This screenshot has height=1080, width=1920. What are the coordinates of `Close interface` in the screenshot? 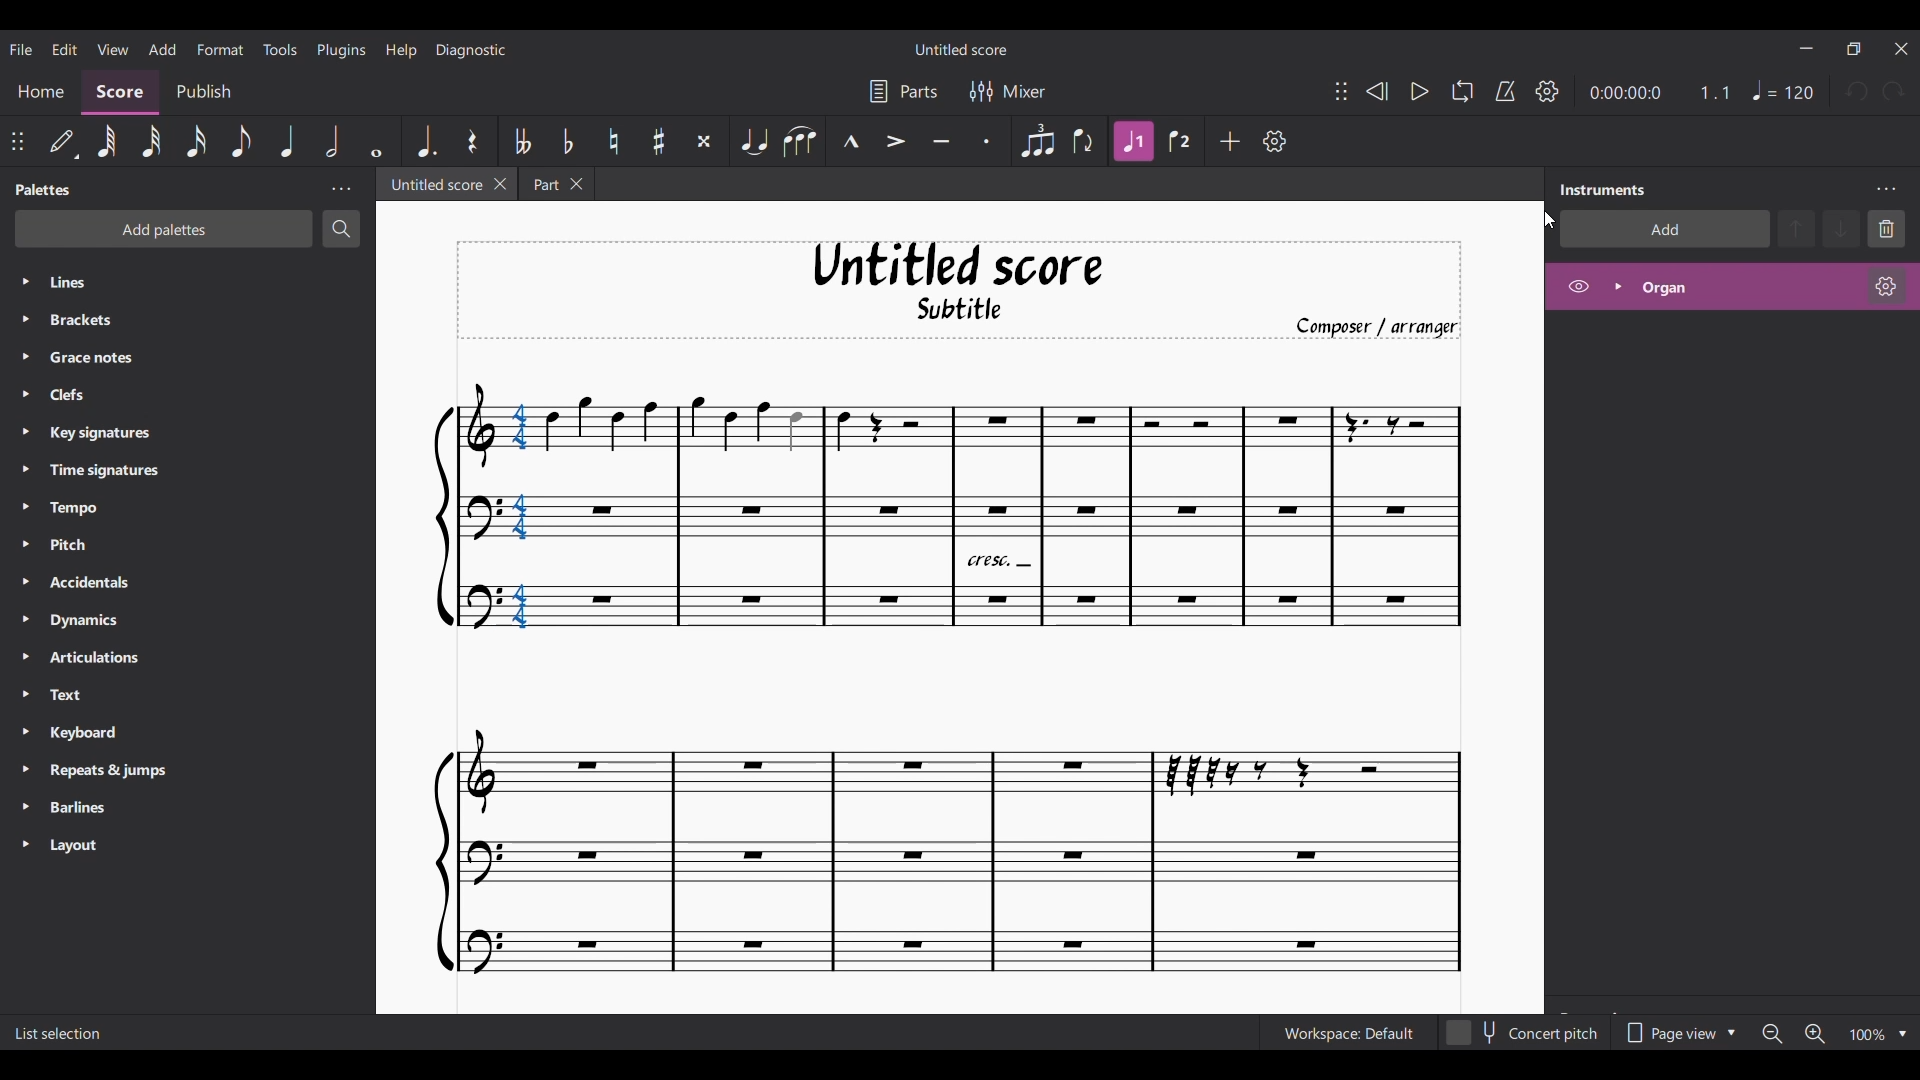 It's located at (1901, 49).